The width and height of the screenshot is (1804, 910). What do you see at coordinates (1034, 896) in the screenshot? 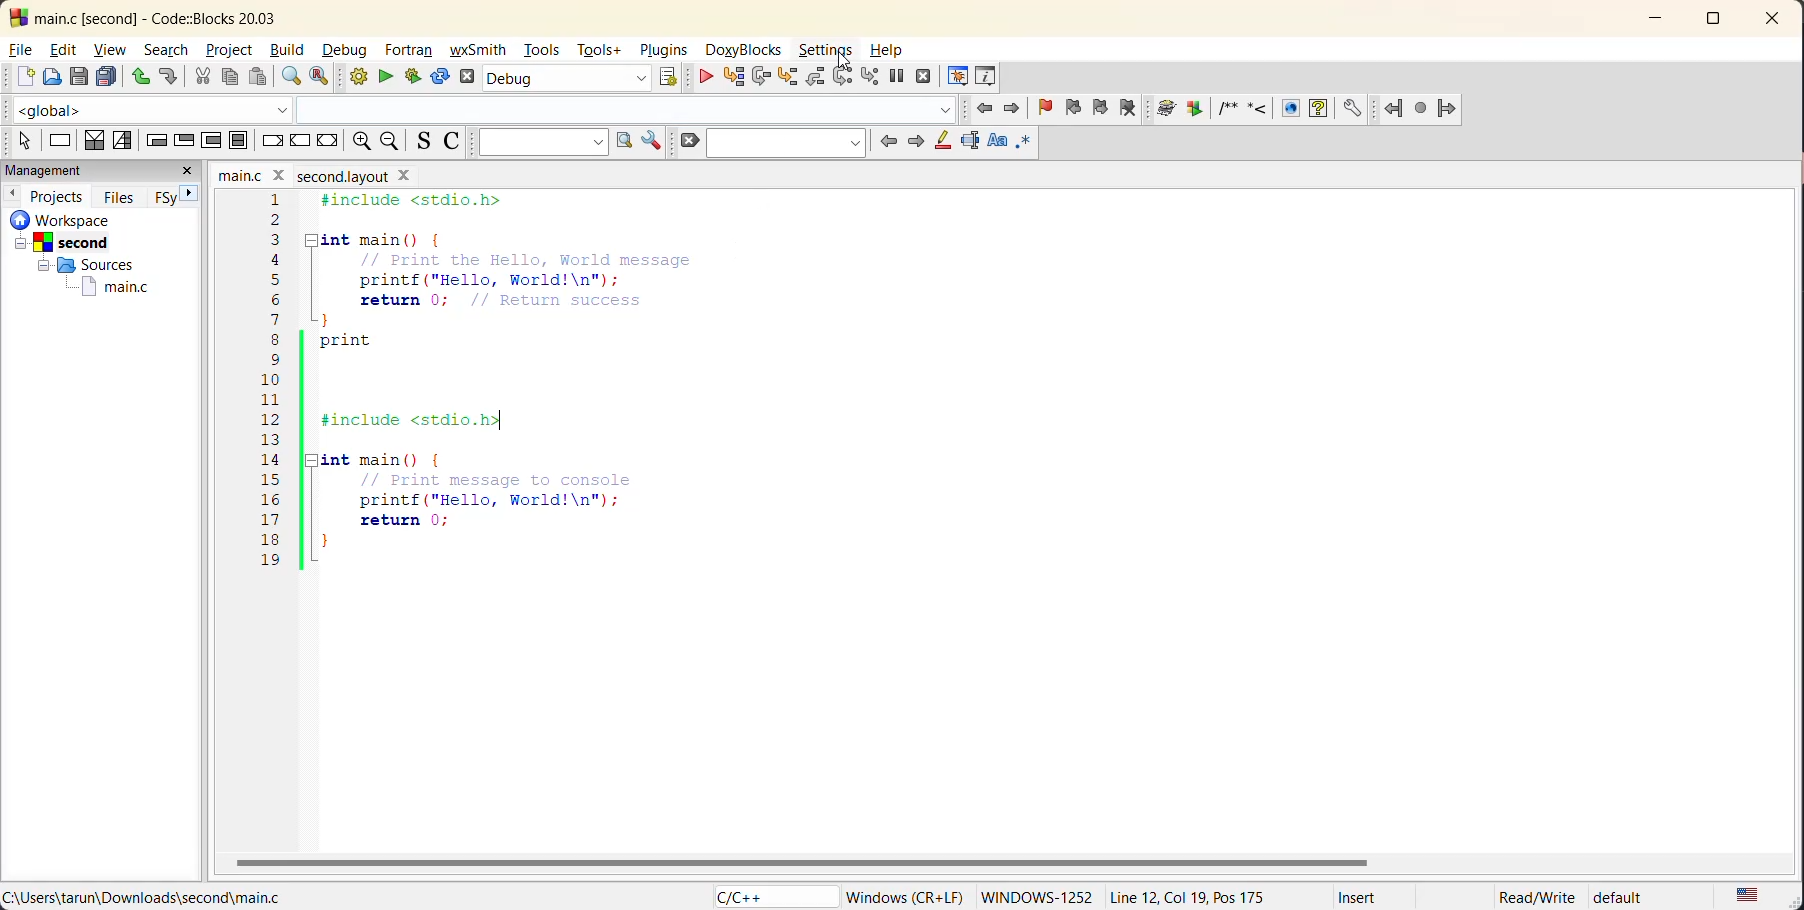
I see `windows` at bounding box center [1034, 896].